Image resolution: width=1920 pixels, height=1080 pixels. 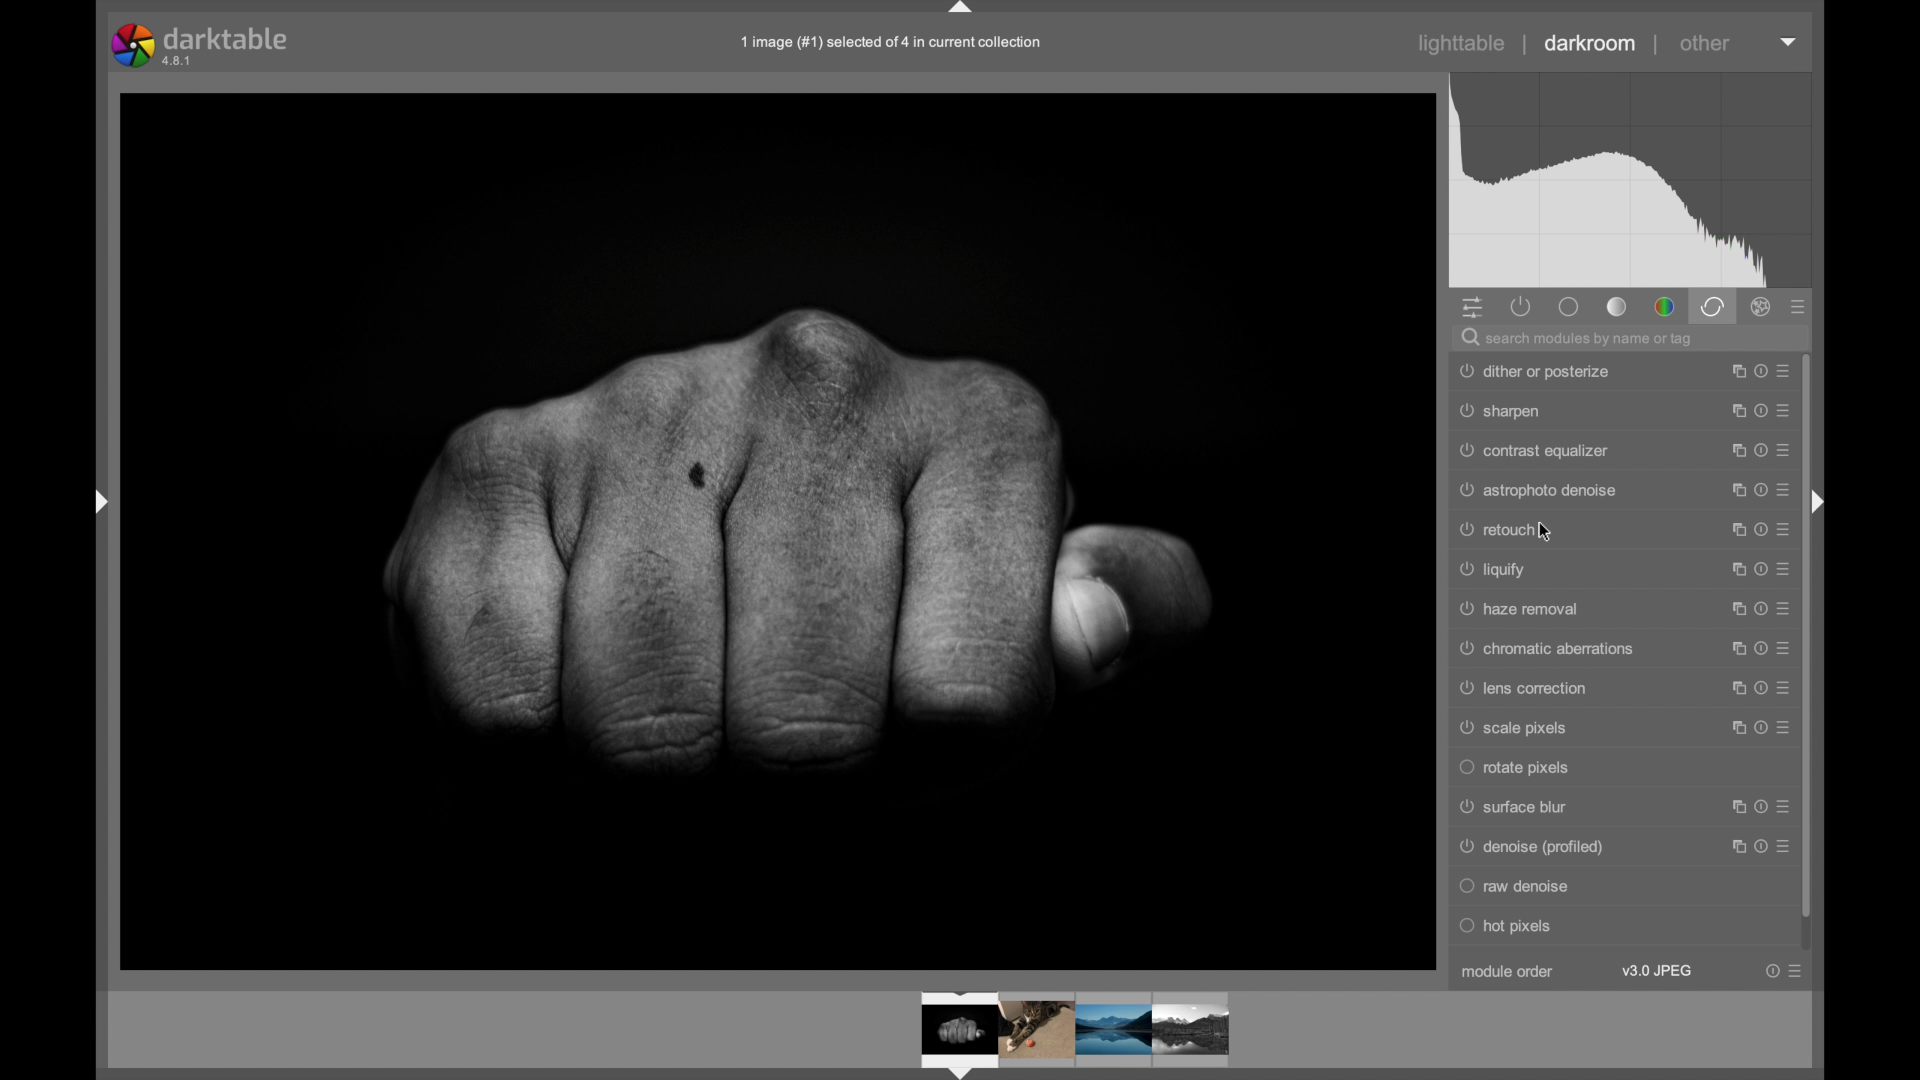 What do you see at coordinates (1807, 637) in the screenshot?
I see `scroll box` at bounding box center [1807, 637].